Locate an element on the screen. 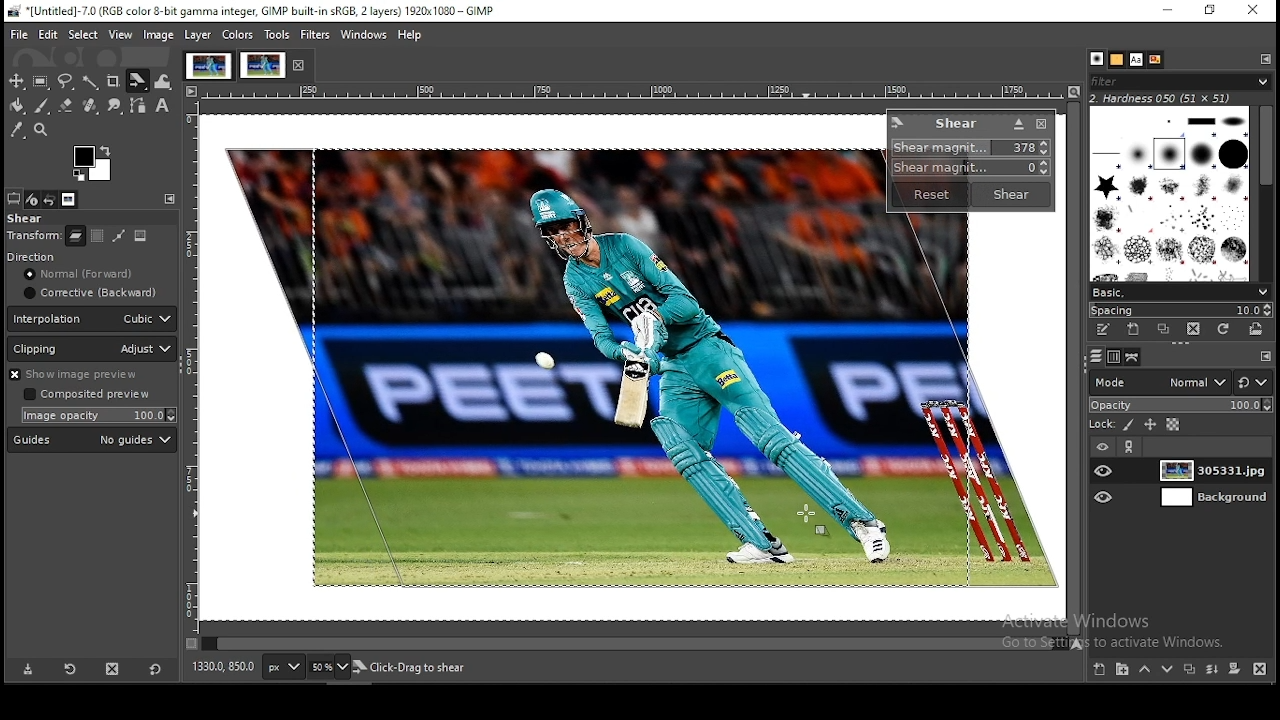 This screenshot has width=1280, height=720. transform is located at coordinates (34, 237).